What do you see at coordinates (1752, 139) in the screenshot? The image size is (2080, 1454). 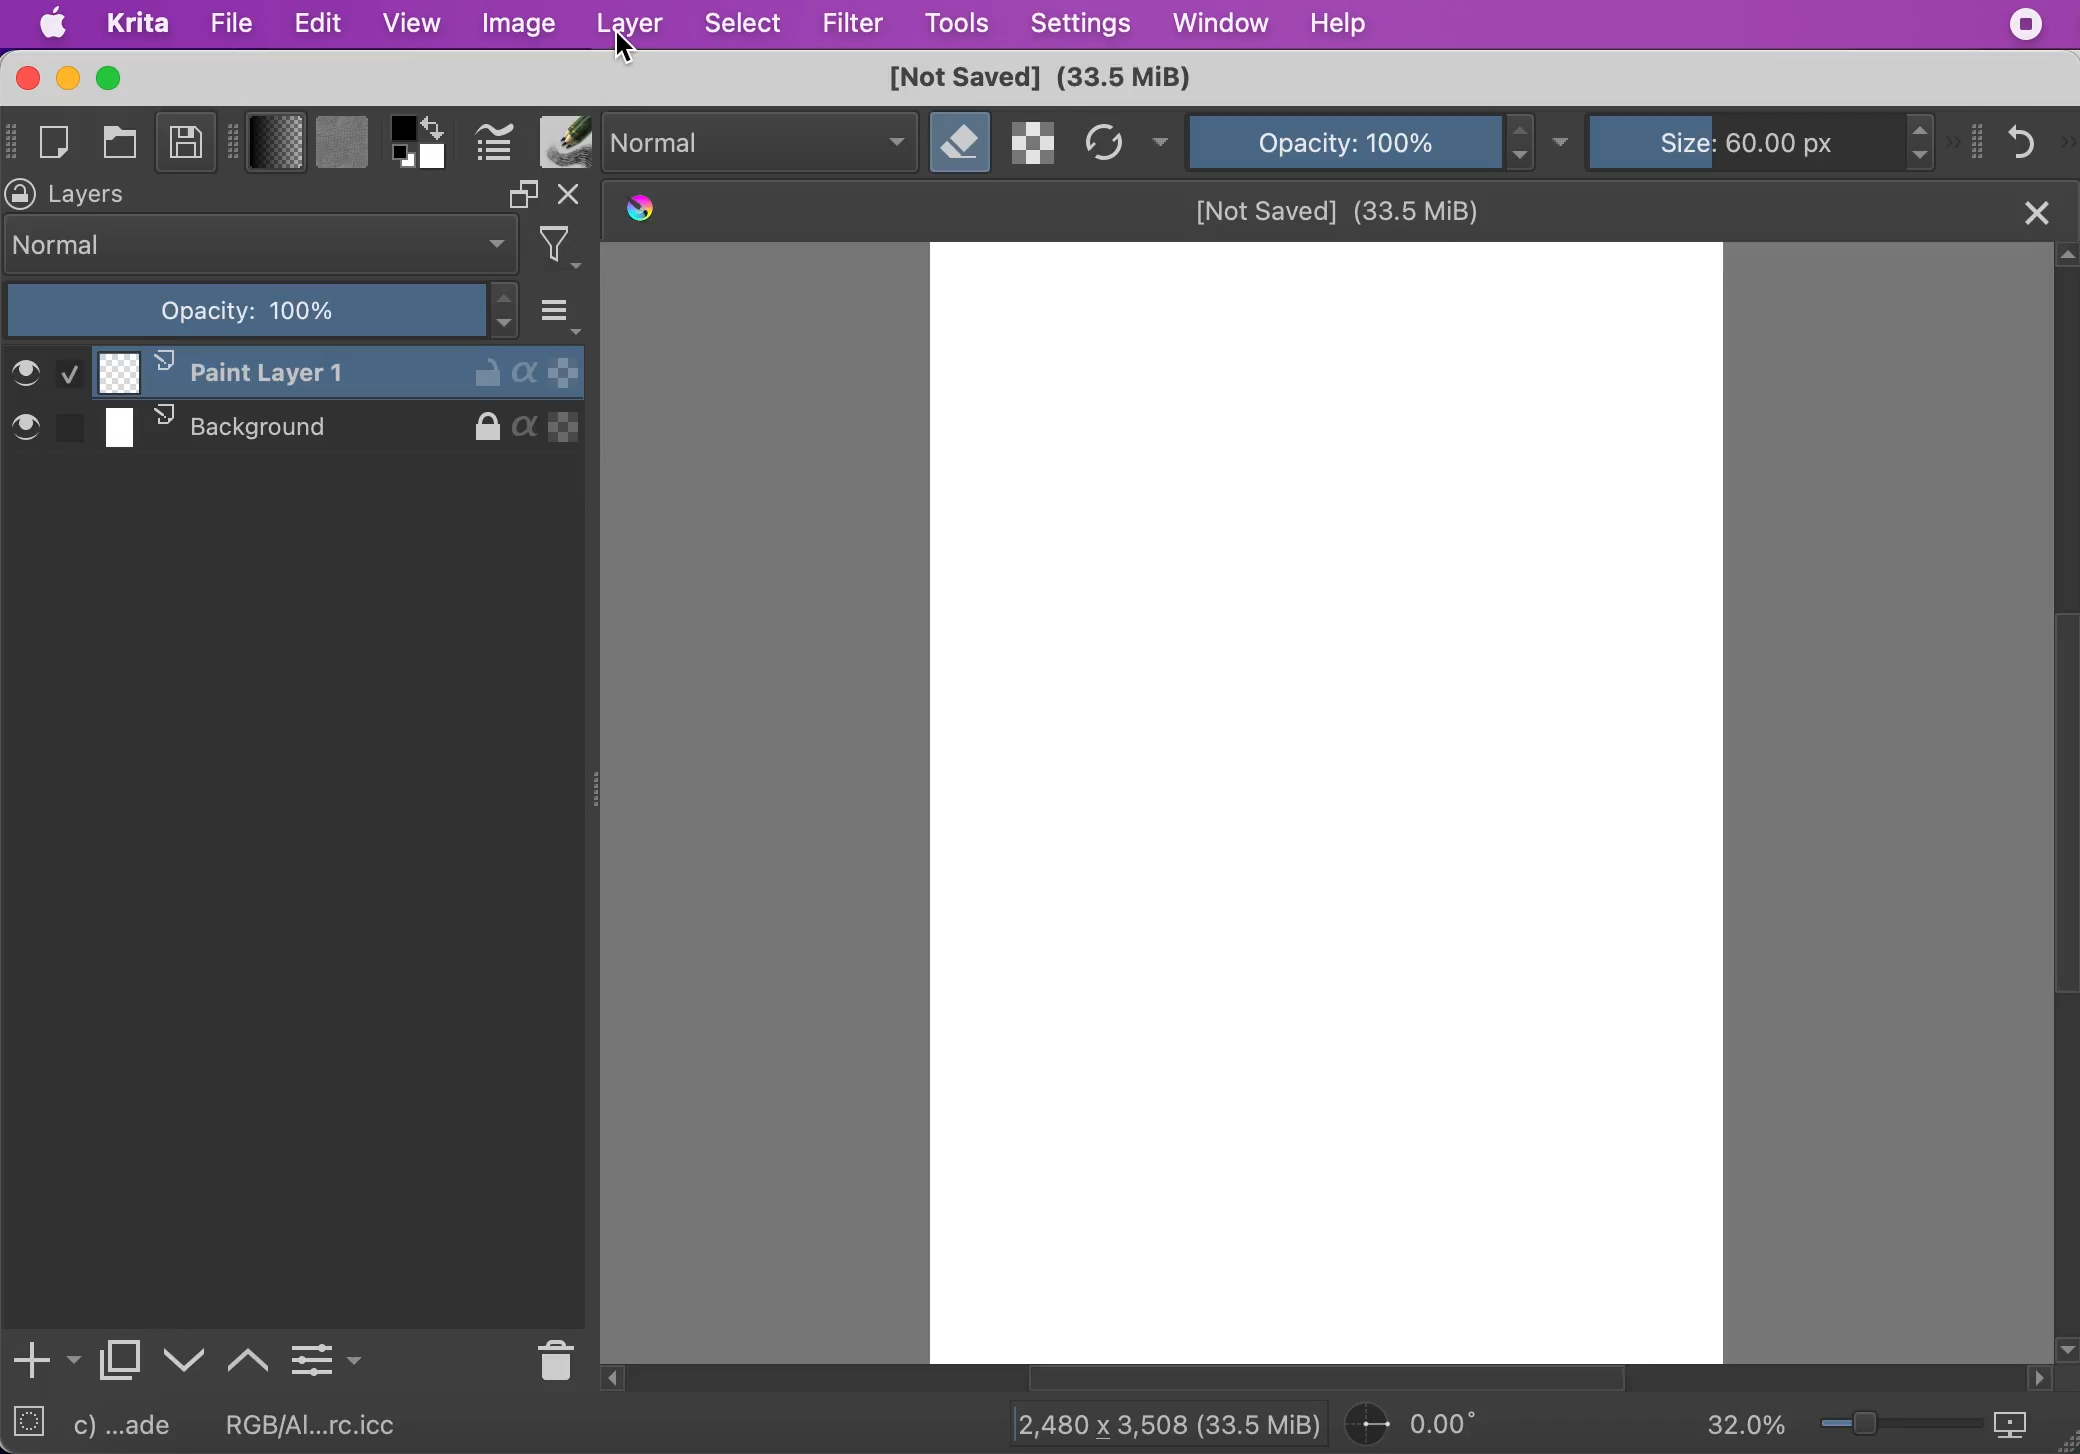 I see `size` at bounding box center [1752, 139].